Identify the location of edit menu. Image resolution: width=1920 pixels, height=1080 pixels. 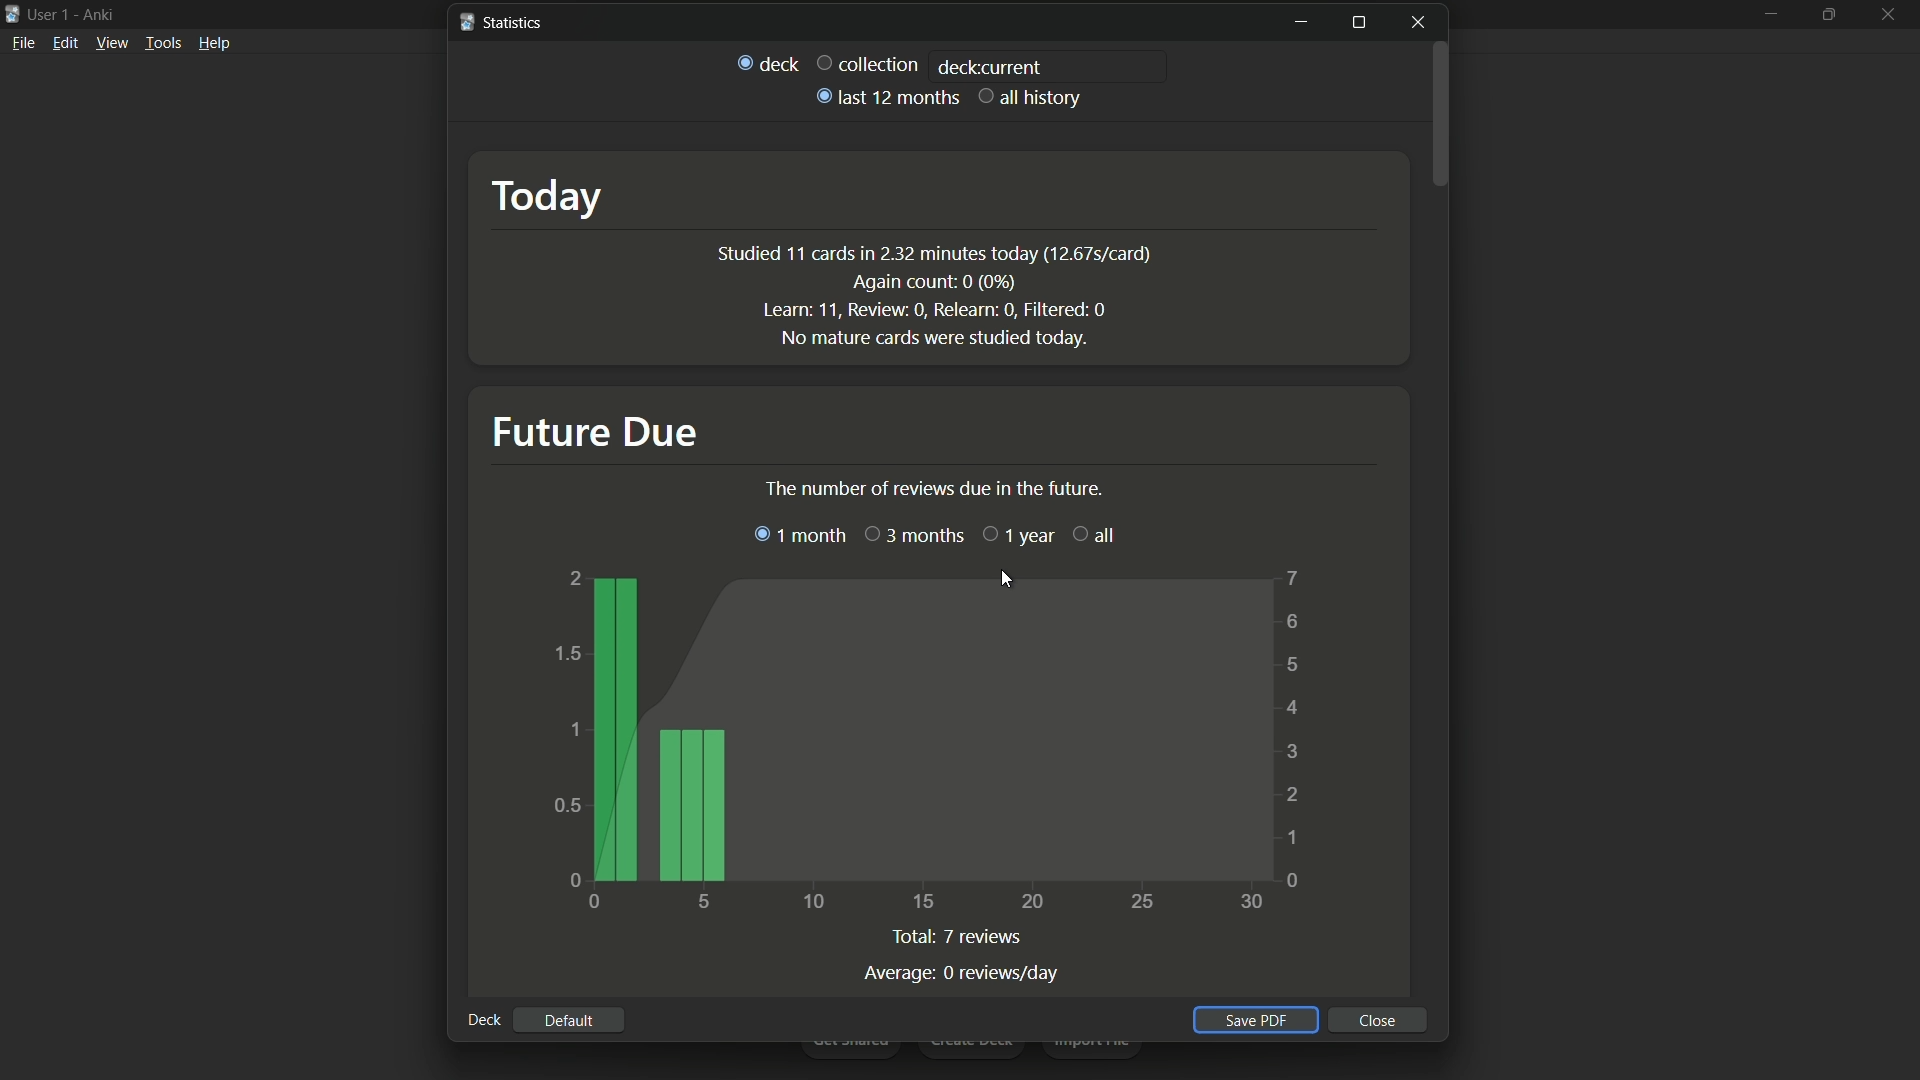
(65, 43).